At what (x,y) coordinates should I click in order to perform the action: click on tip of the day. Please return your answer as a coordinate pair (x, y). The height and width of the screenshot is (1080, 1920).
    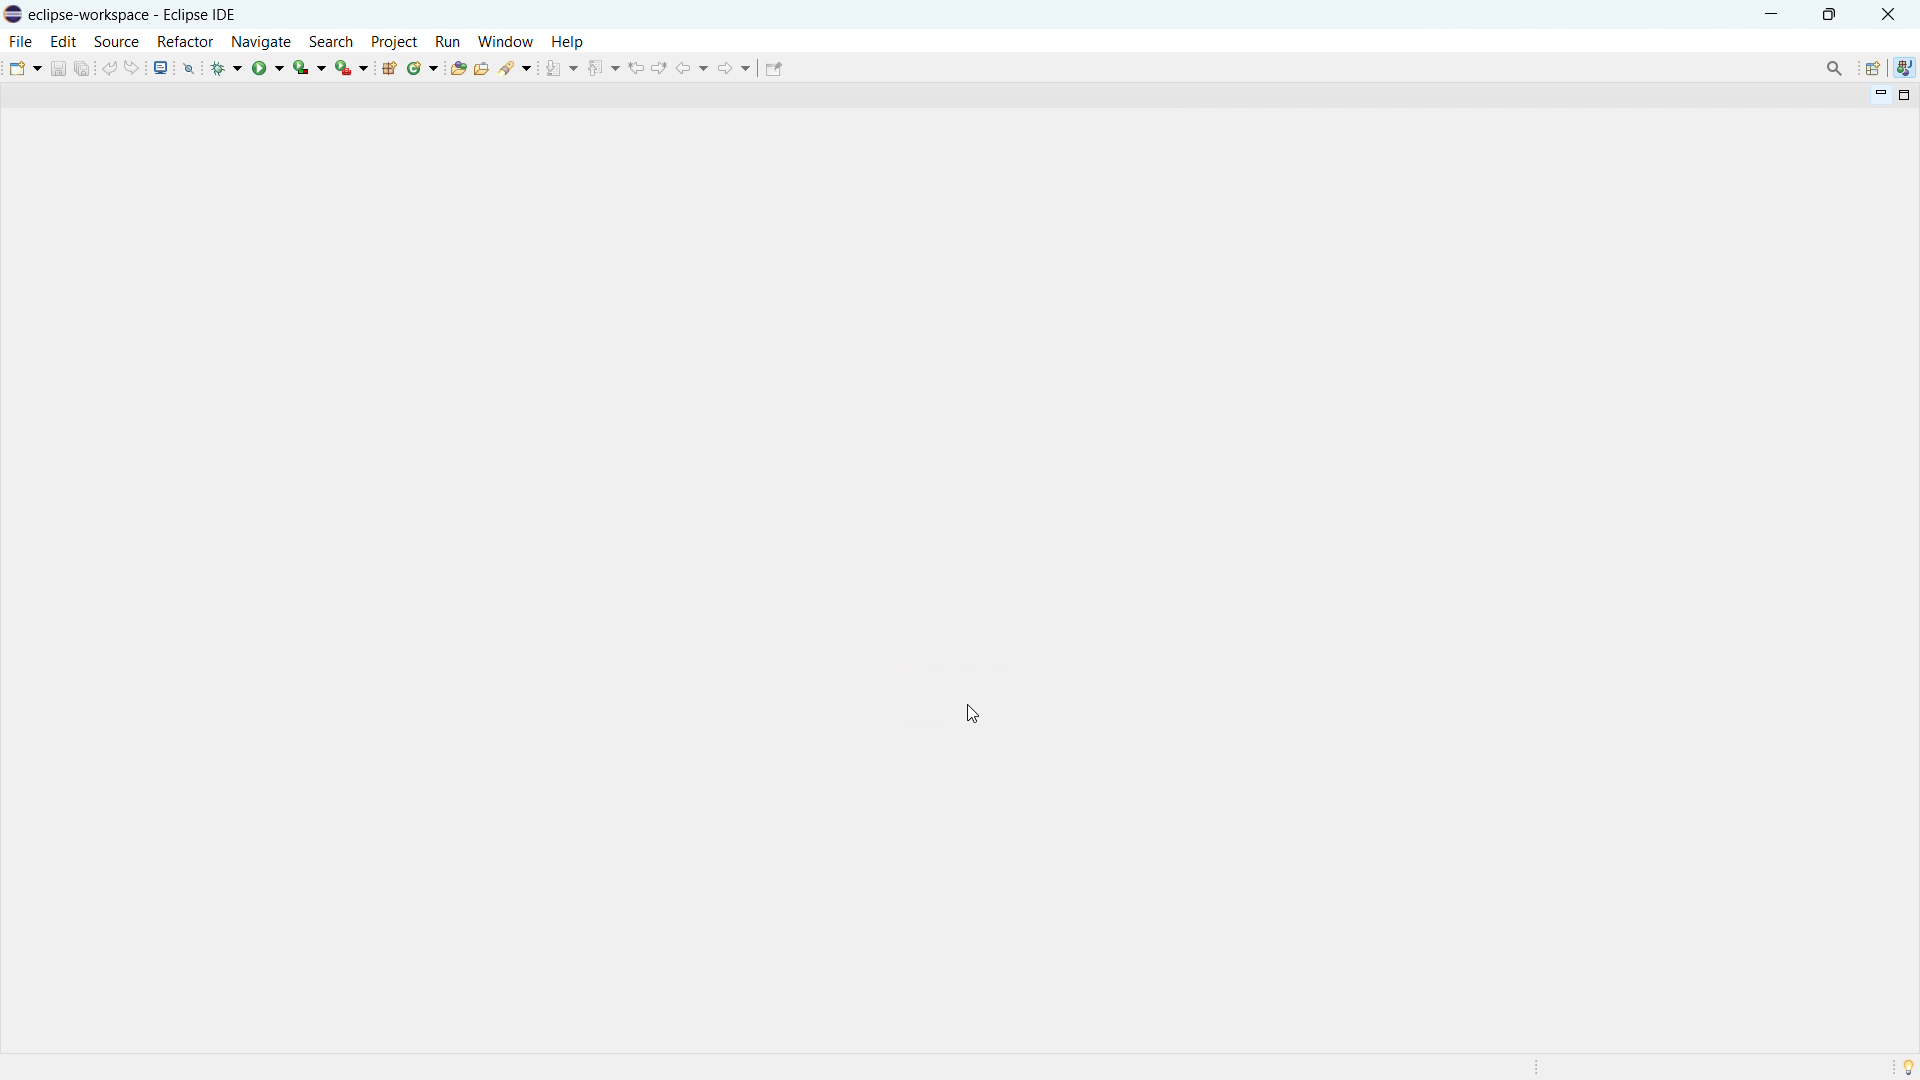
    Looking at the image, I should click on (1908, 1067).